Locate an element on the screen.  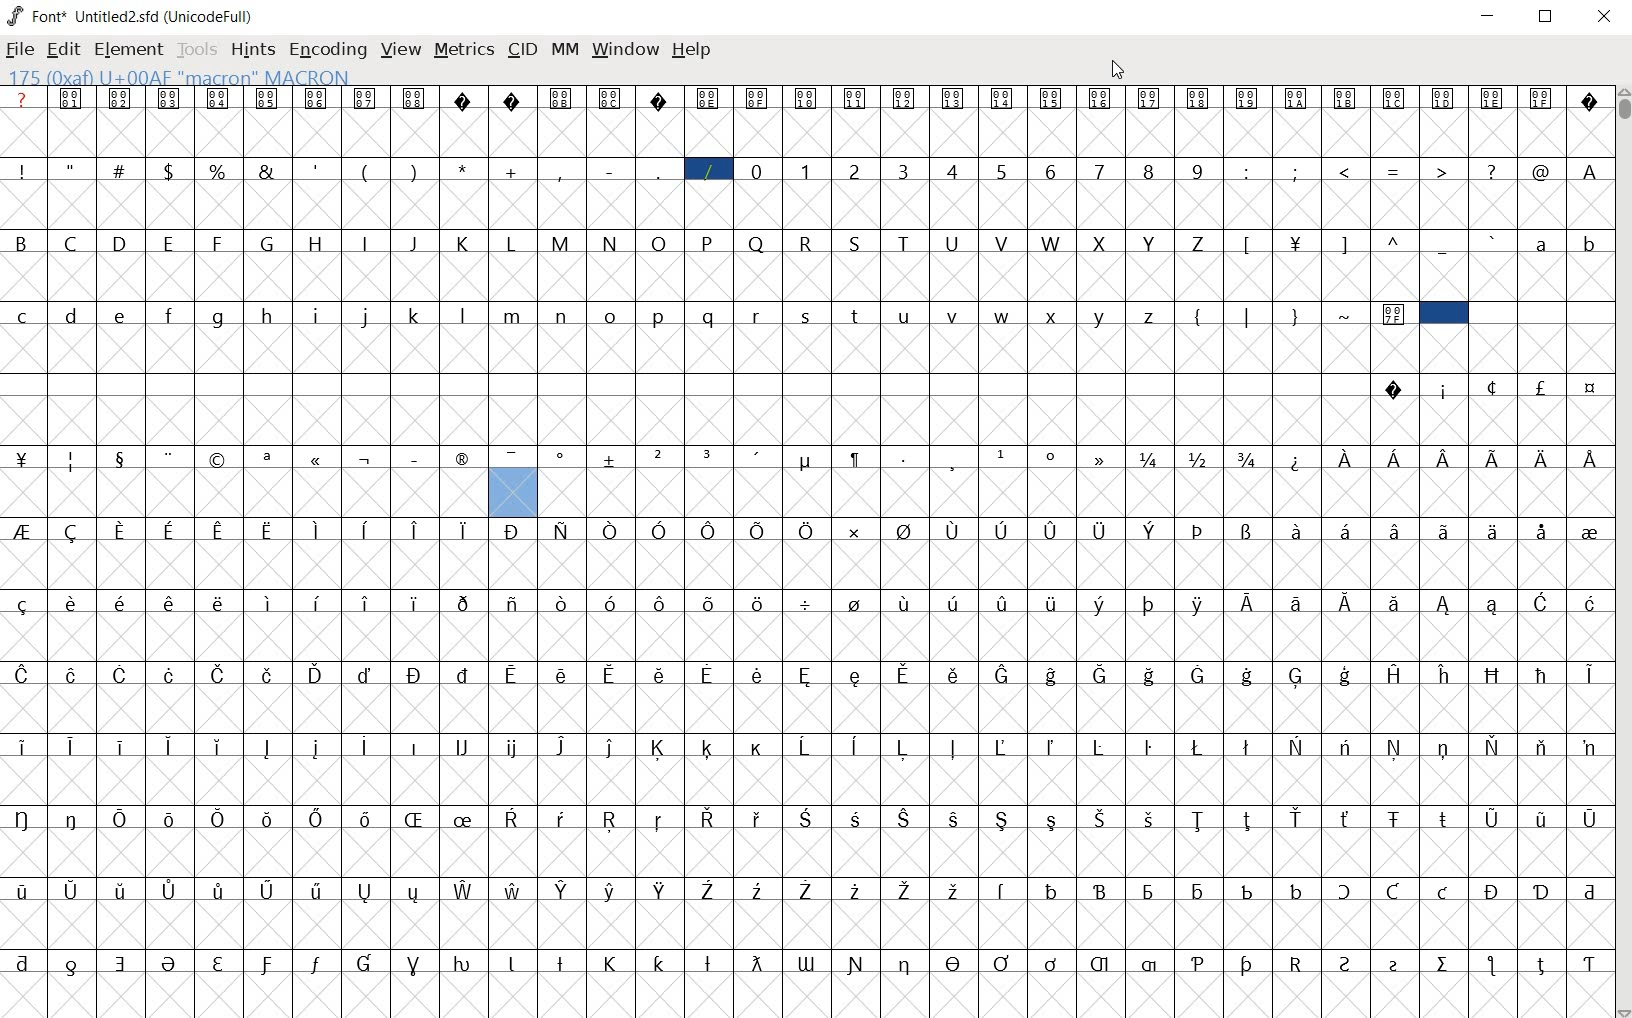
Symbol is located at coordinates (73, 533).